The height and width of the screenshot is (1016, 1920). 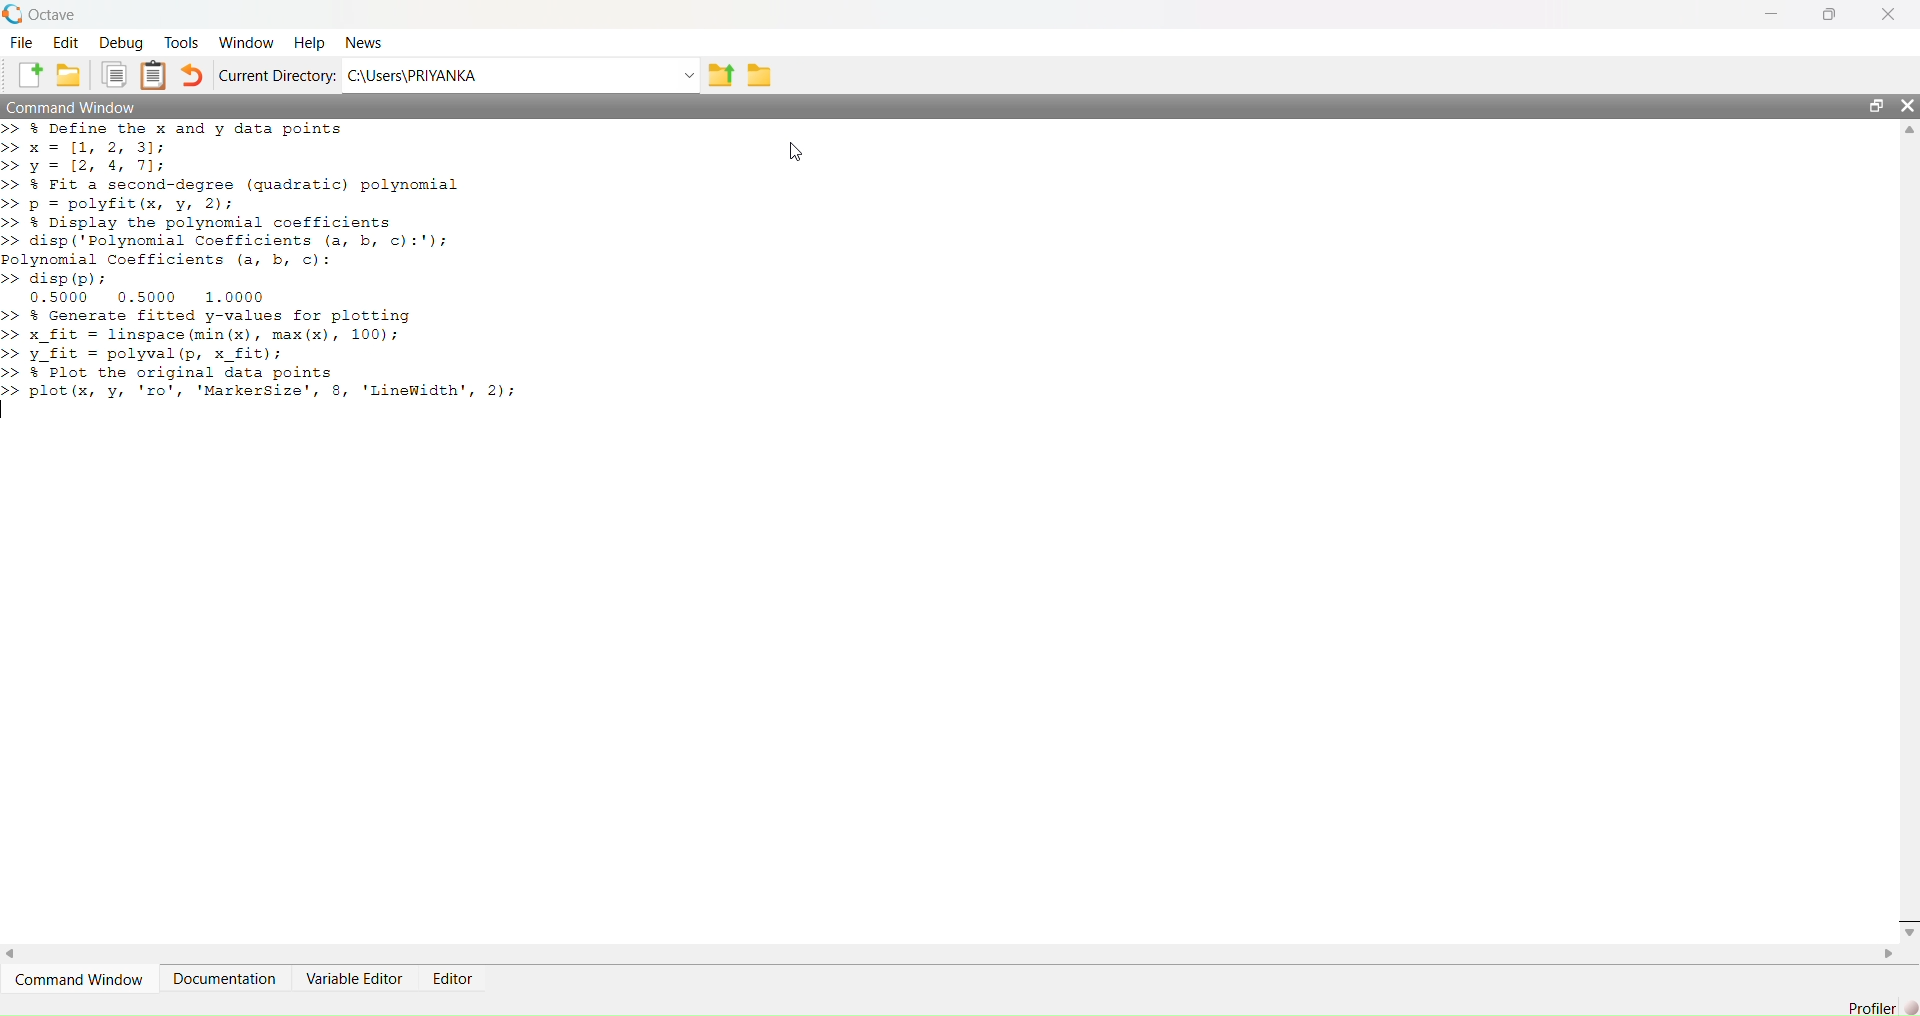 I want to click on Left, so click(x=18, y=952).